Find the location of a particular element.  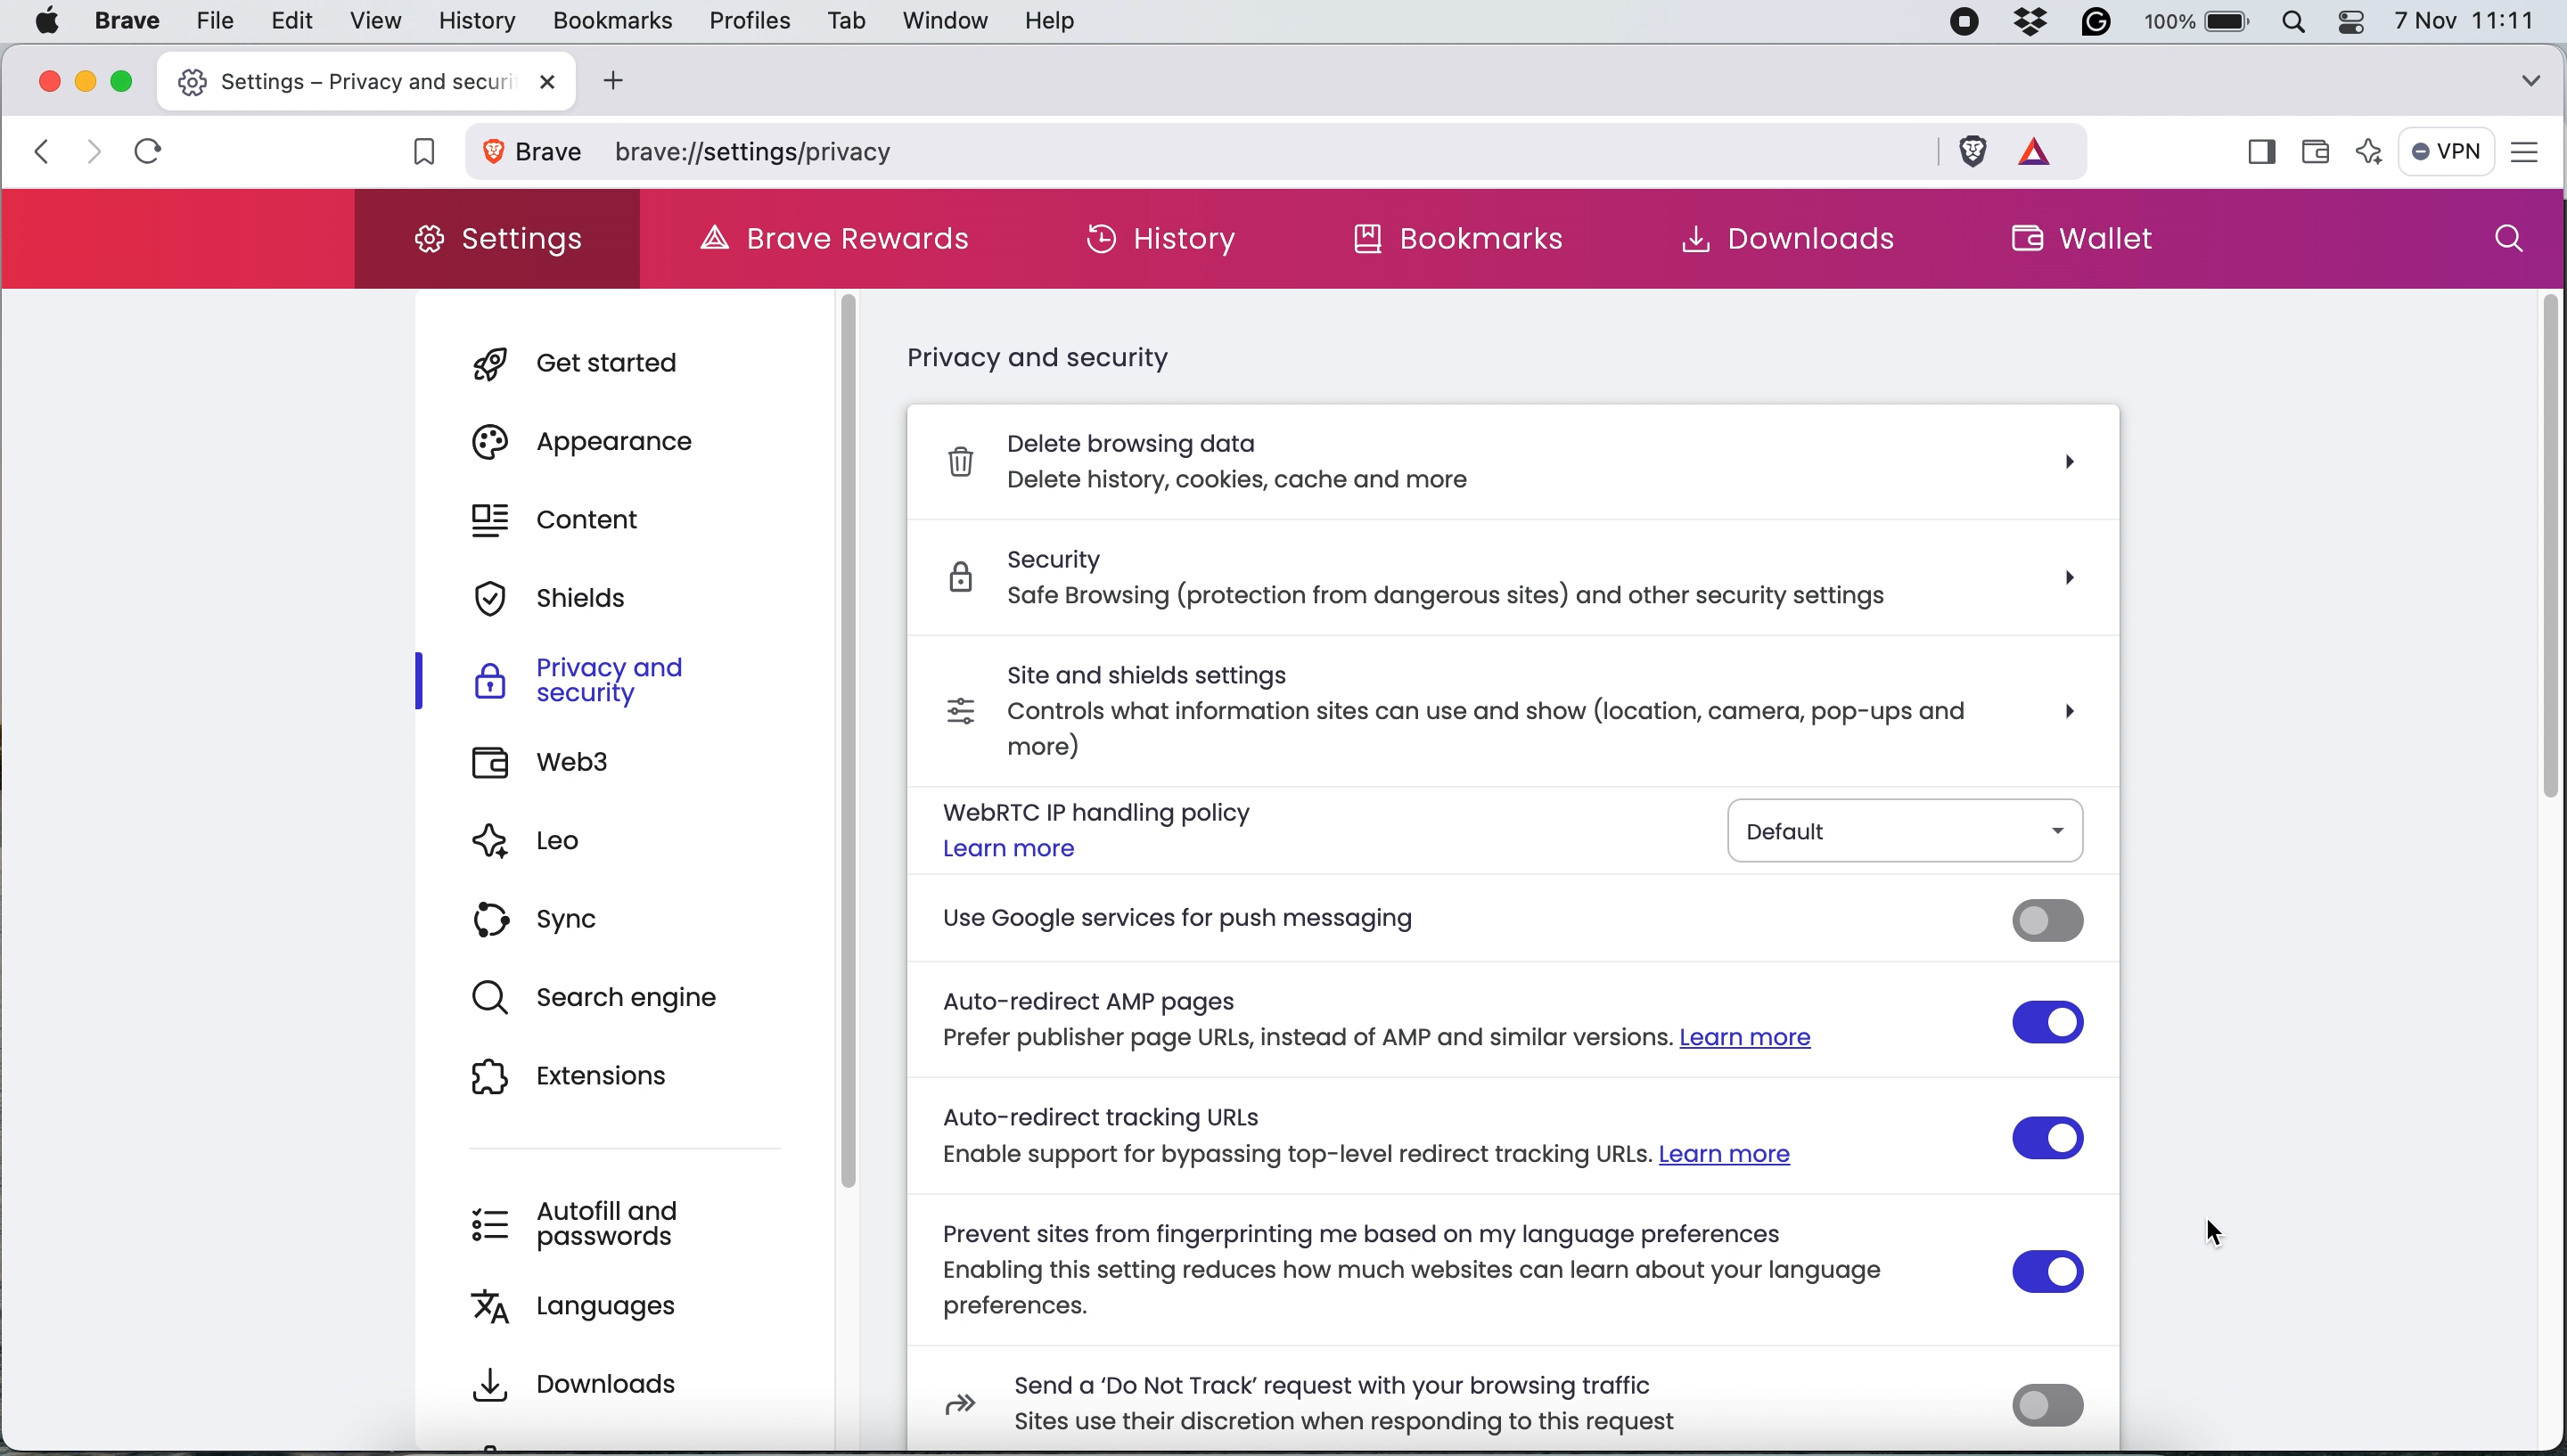

click to go forward, hold to see history is located at coordinates (86, 151).